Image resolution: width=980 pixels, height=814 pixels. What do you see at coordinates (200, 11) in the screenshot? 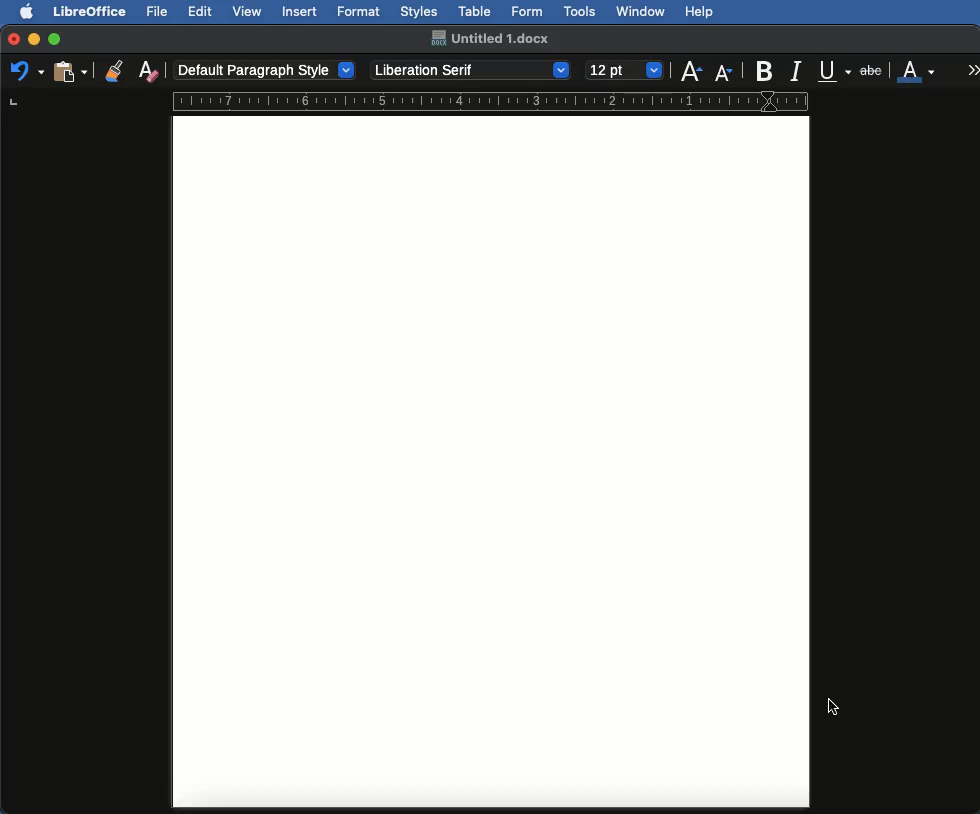
I see `Edit` at bounding box center [200, 11].